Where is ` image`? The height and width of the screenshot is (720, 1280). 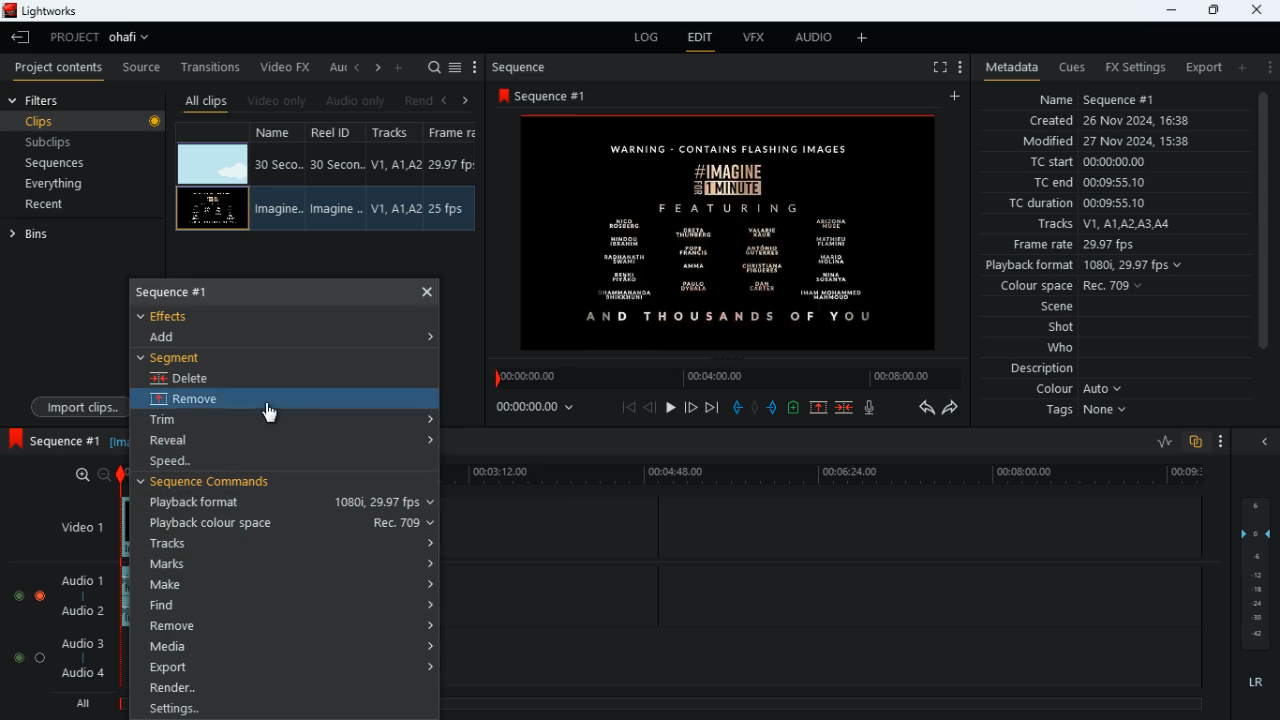
 image is located at coordinates (731, 231).